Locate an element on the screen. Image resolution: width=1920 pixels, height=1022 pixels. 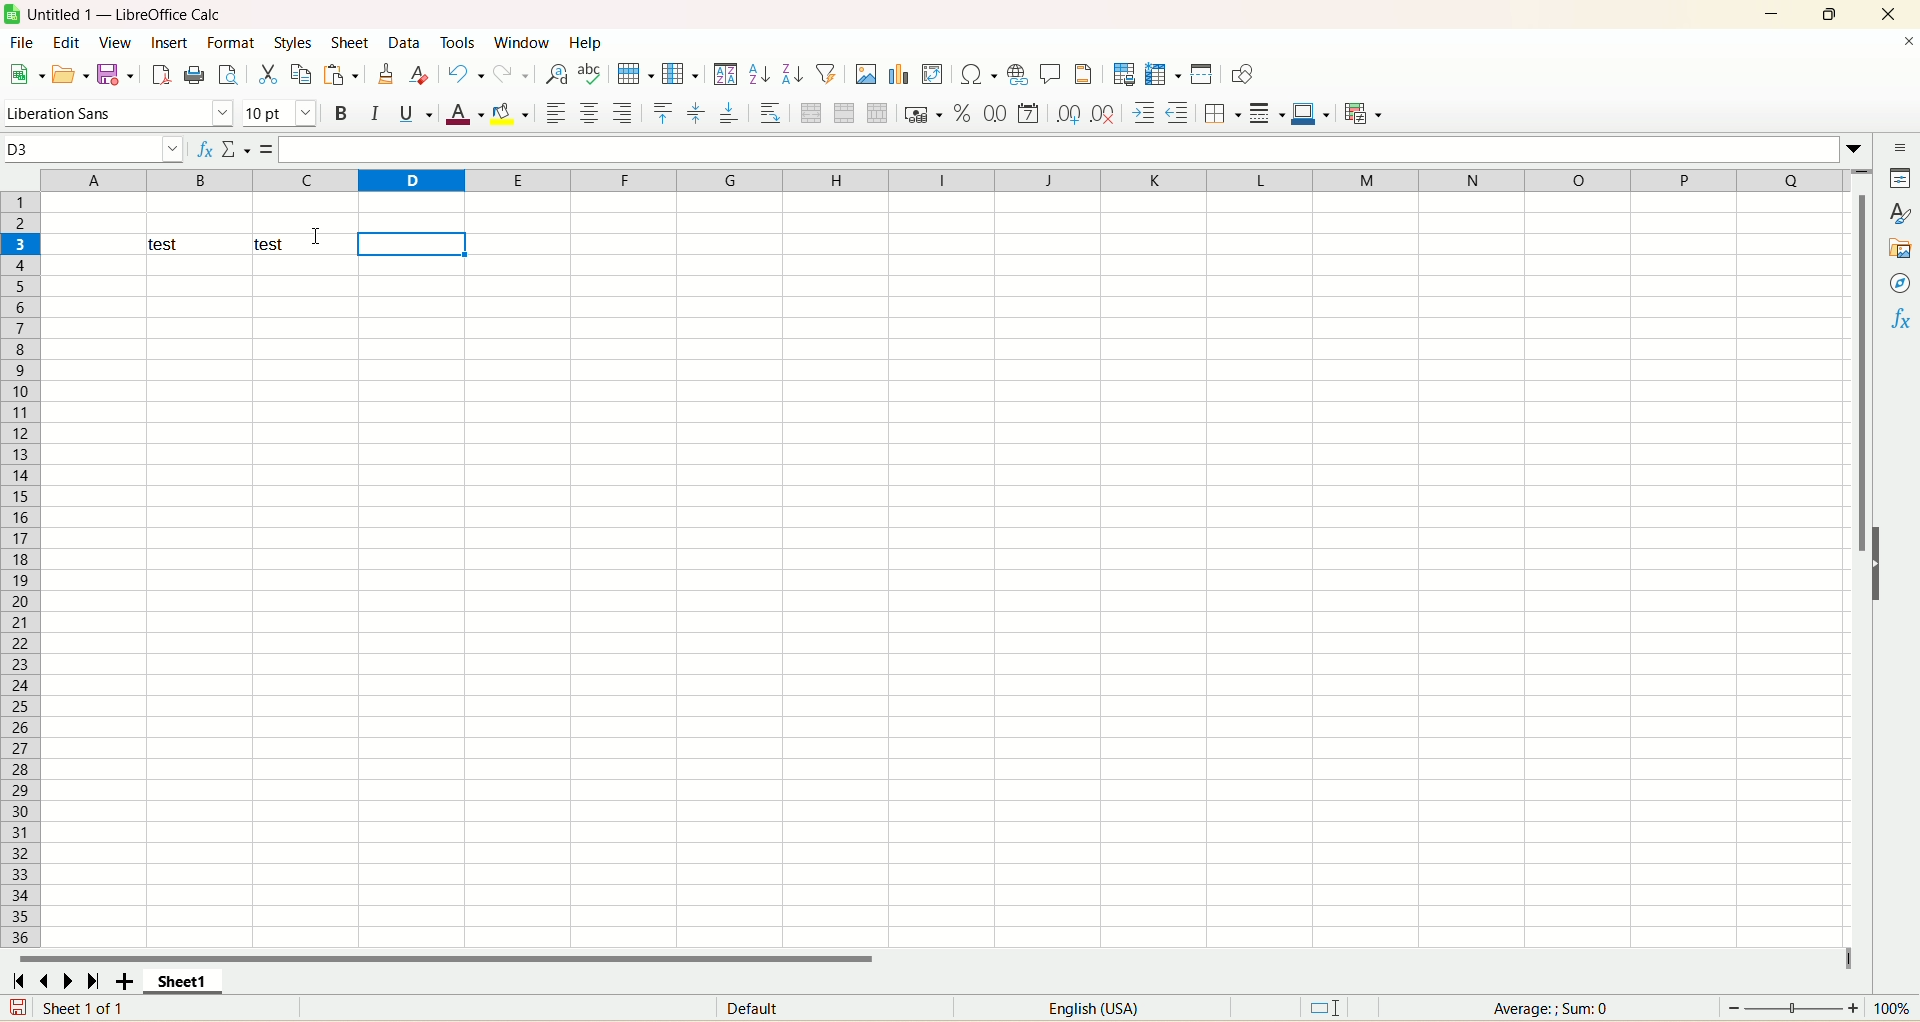
test is located at coordinates (198, 244).